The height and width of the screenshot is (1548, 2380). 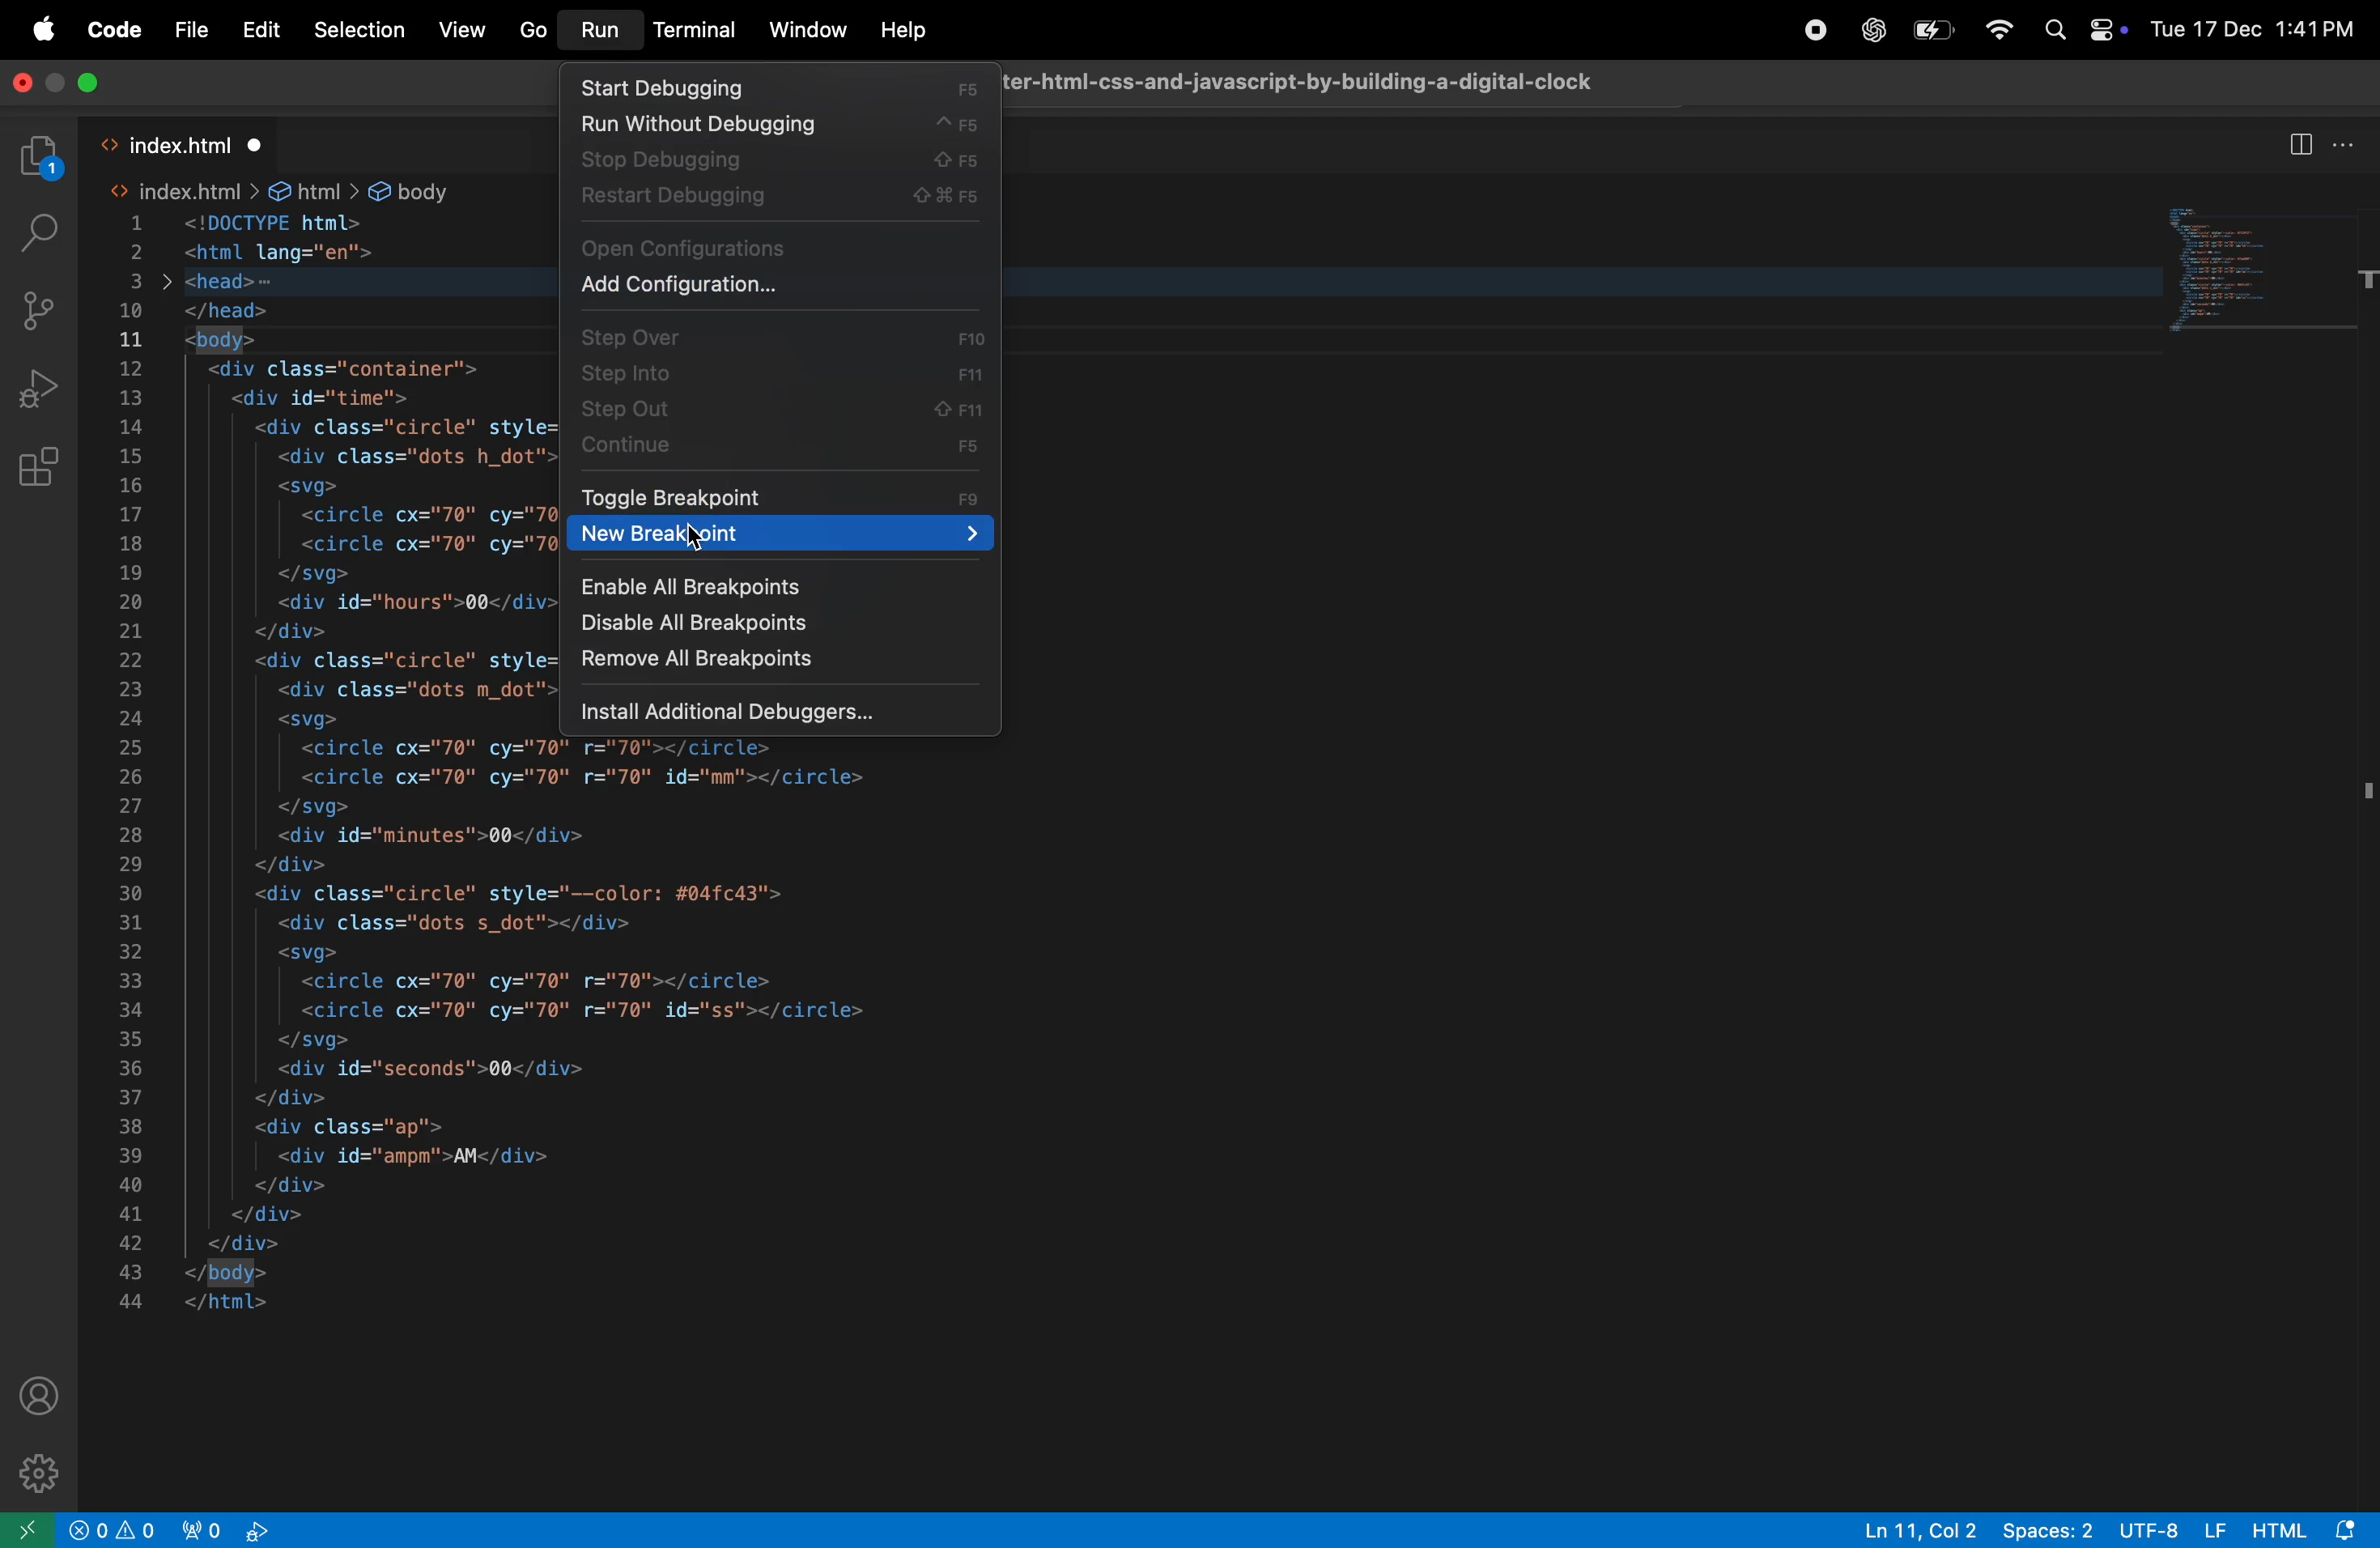 What do you see at coordinates (783, 496) in the screenshot?
I see `toggle breakpoint` at bounding box center [783, 496].